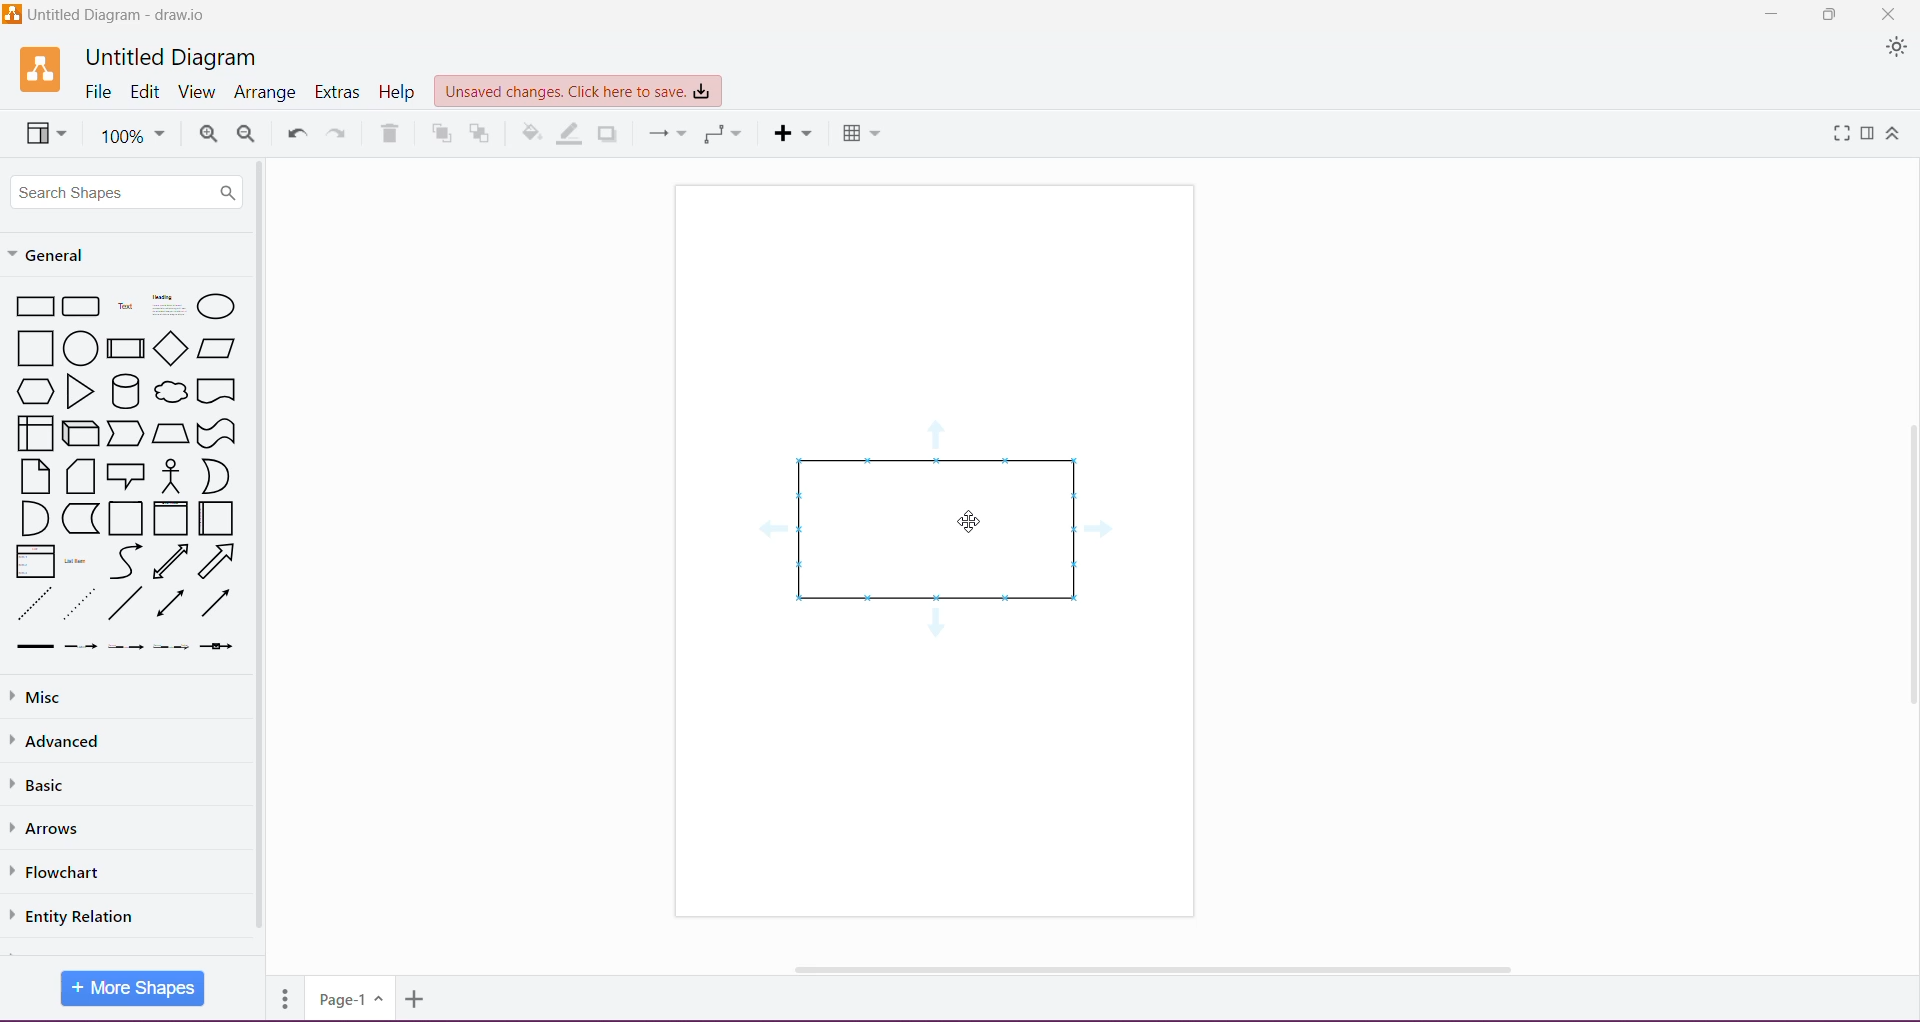 The image size is (1920, 1022). What do you see at coordinates (792, 133) in the screenshot?
I see `Insert` at bounding box center [792, 133].